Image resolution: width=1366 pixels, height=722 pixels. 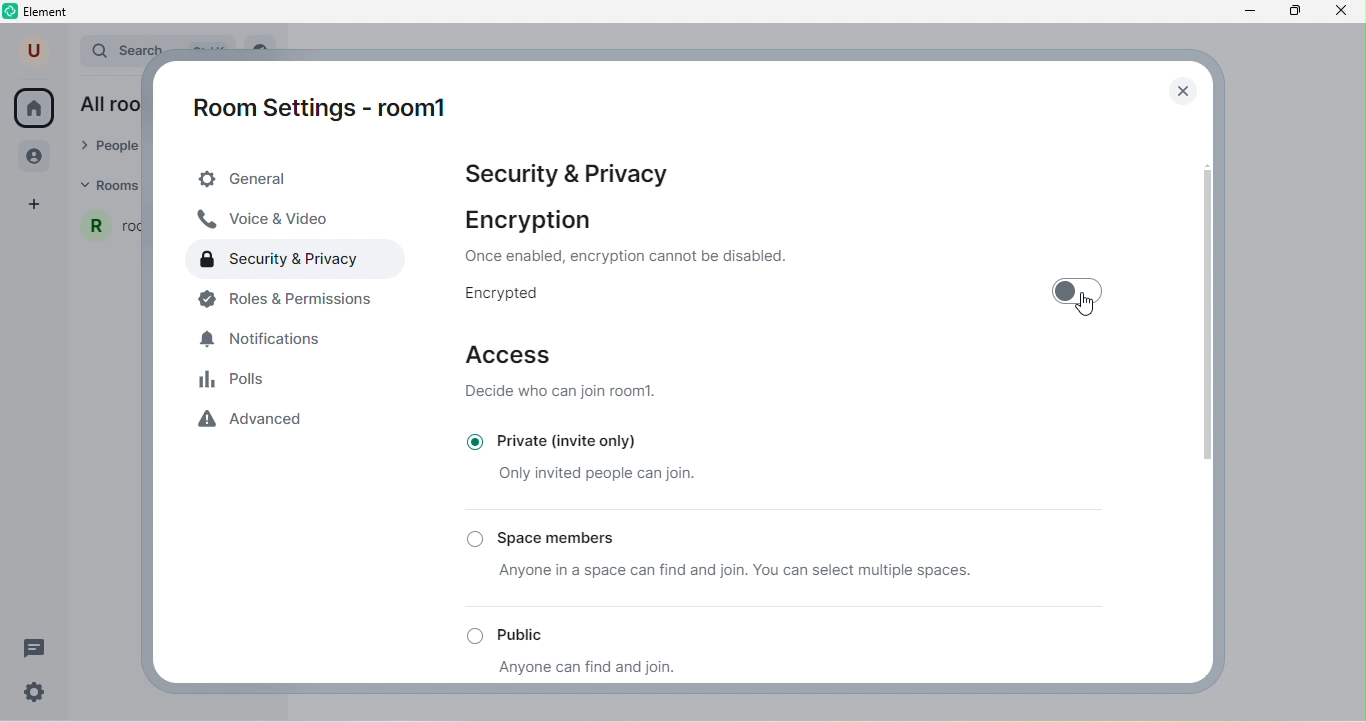 I want to click on quick settings, so click(x=41, y=693).